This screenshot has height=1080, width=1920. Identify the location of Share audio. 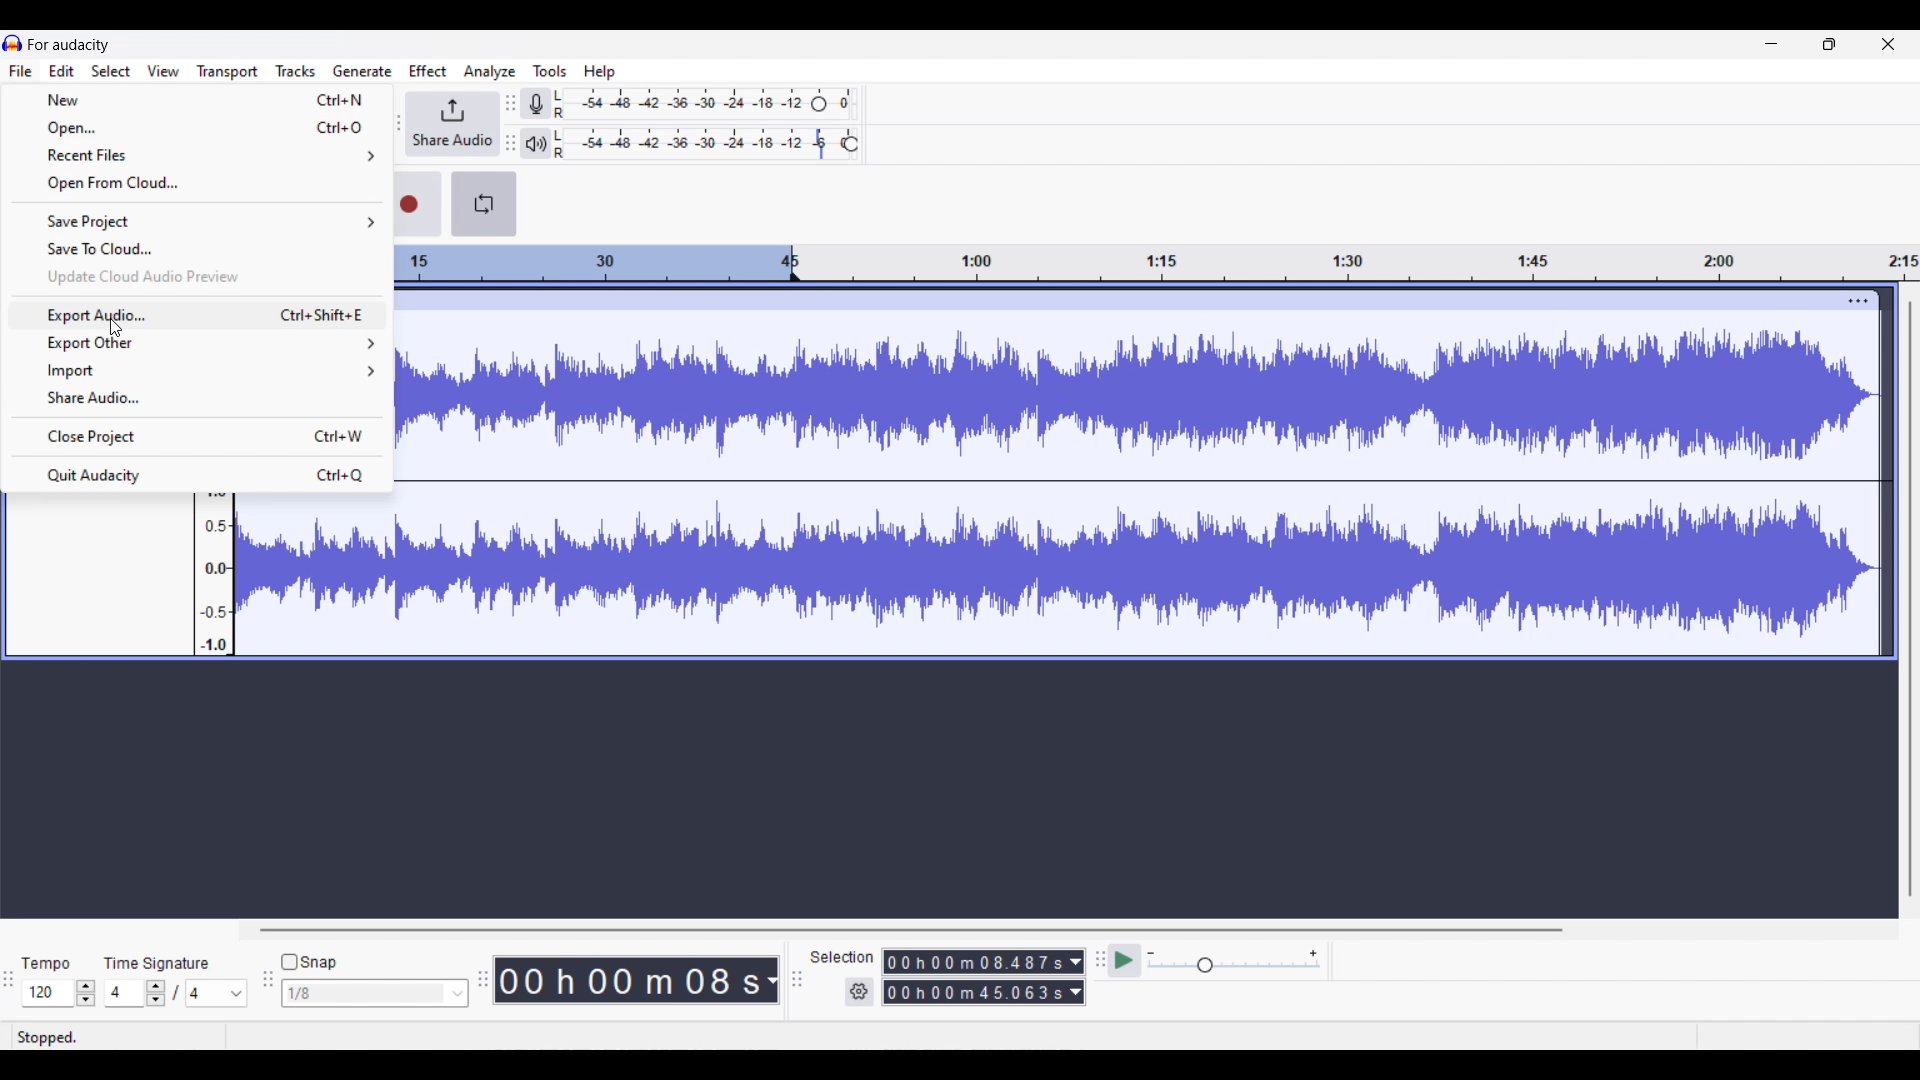
(198, 399).